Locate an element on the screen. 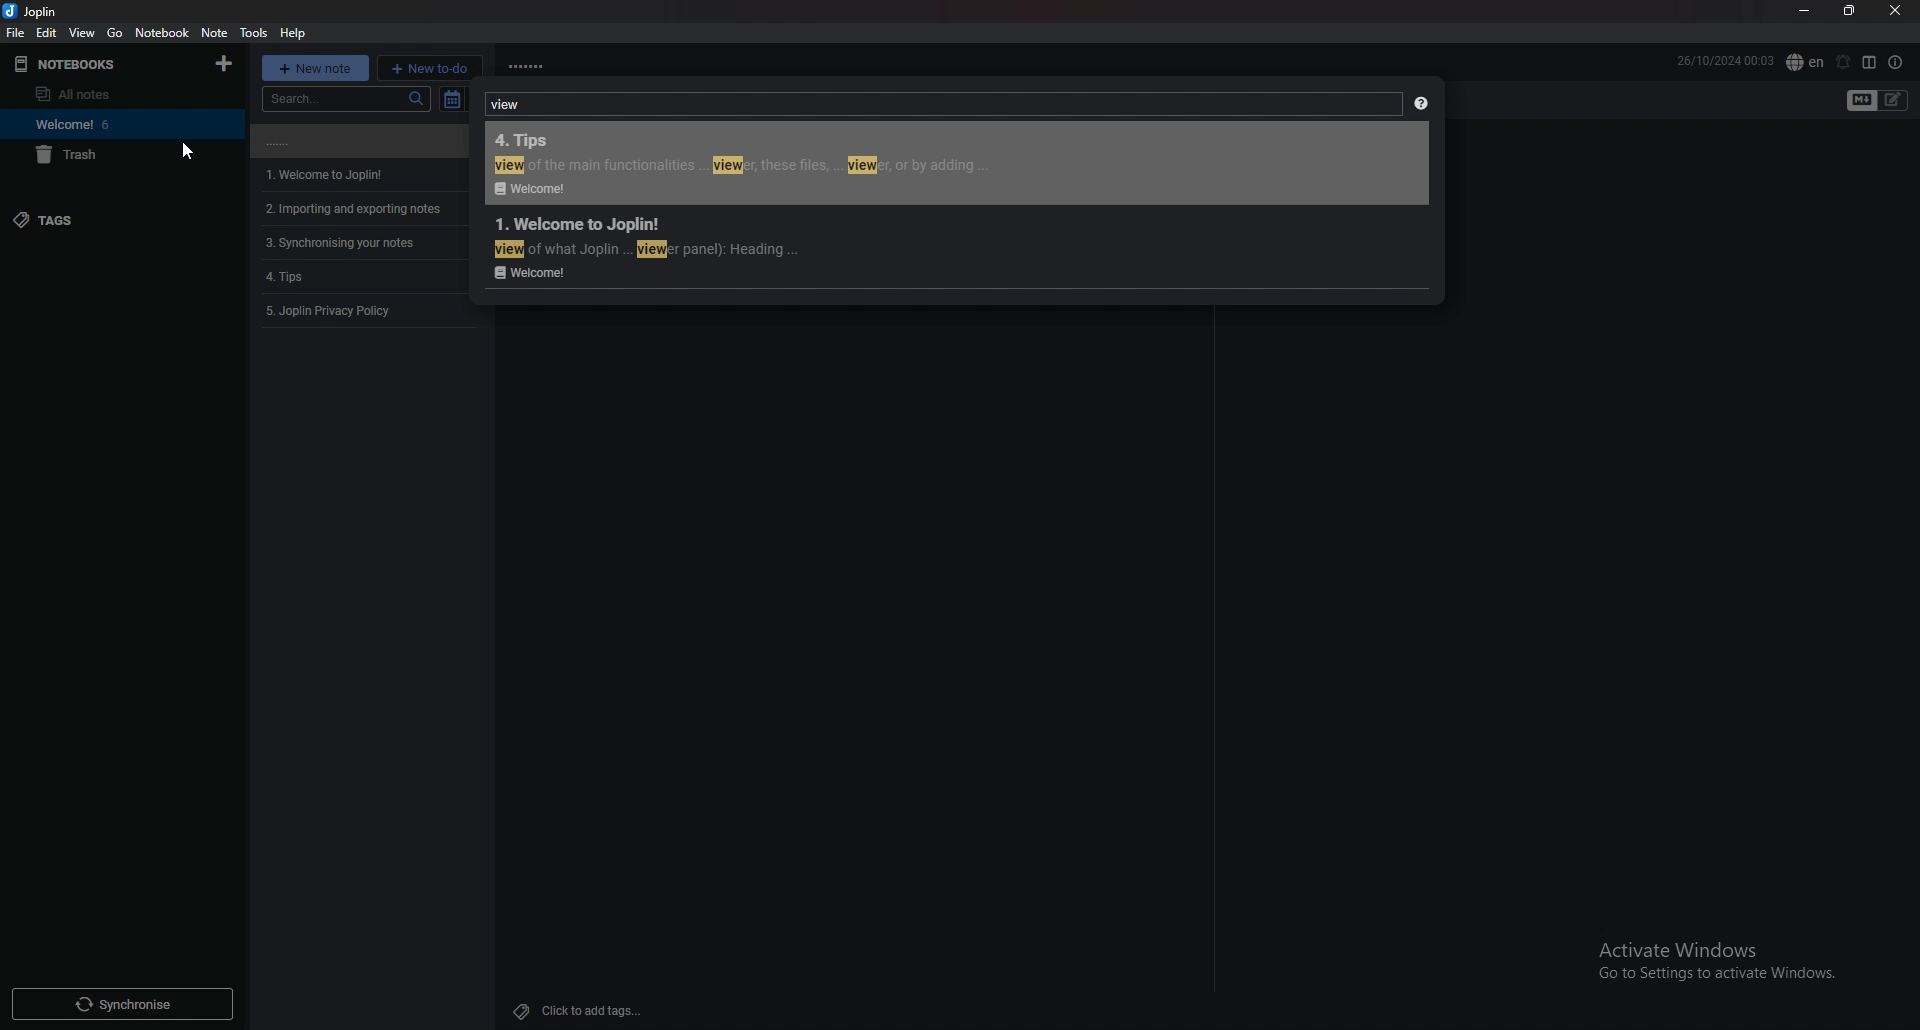 This screenshot has width=1920, height=1030. note 5 is located at coordinates (365, 276).